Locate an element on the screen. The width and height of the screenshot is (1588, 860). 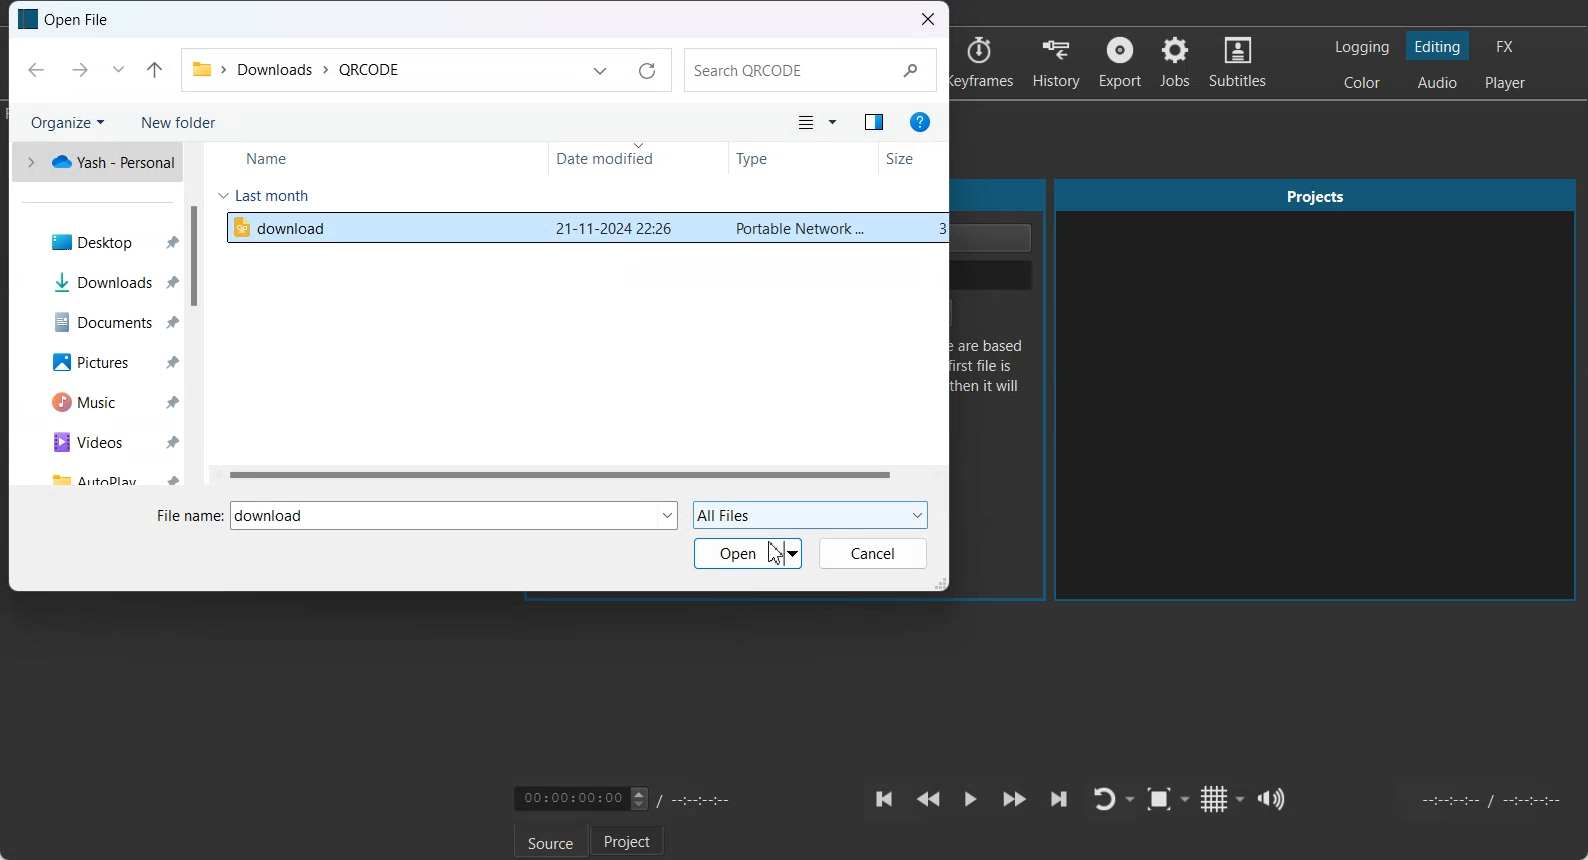
Documents is located at coordinates (97, 323).